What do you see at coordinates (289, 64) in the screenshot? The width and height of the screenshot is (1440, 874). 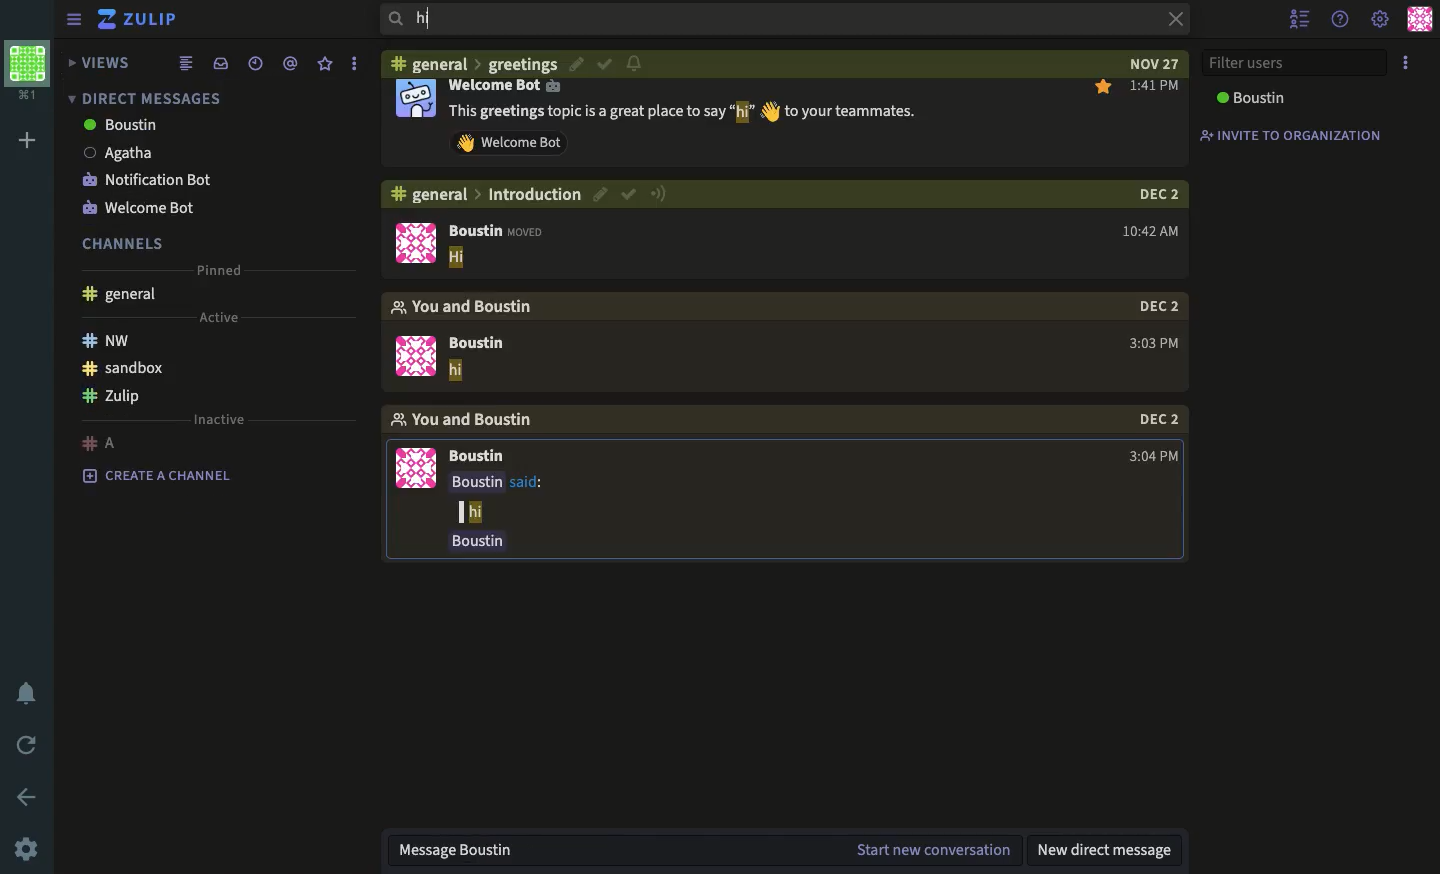 I see `mention` at bounding box center [289, 64].